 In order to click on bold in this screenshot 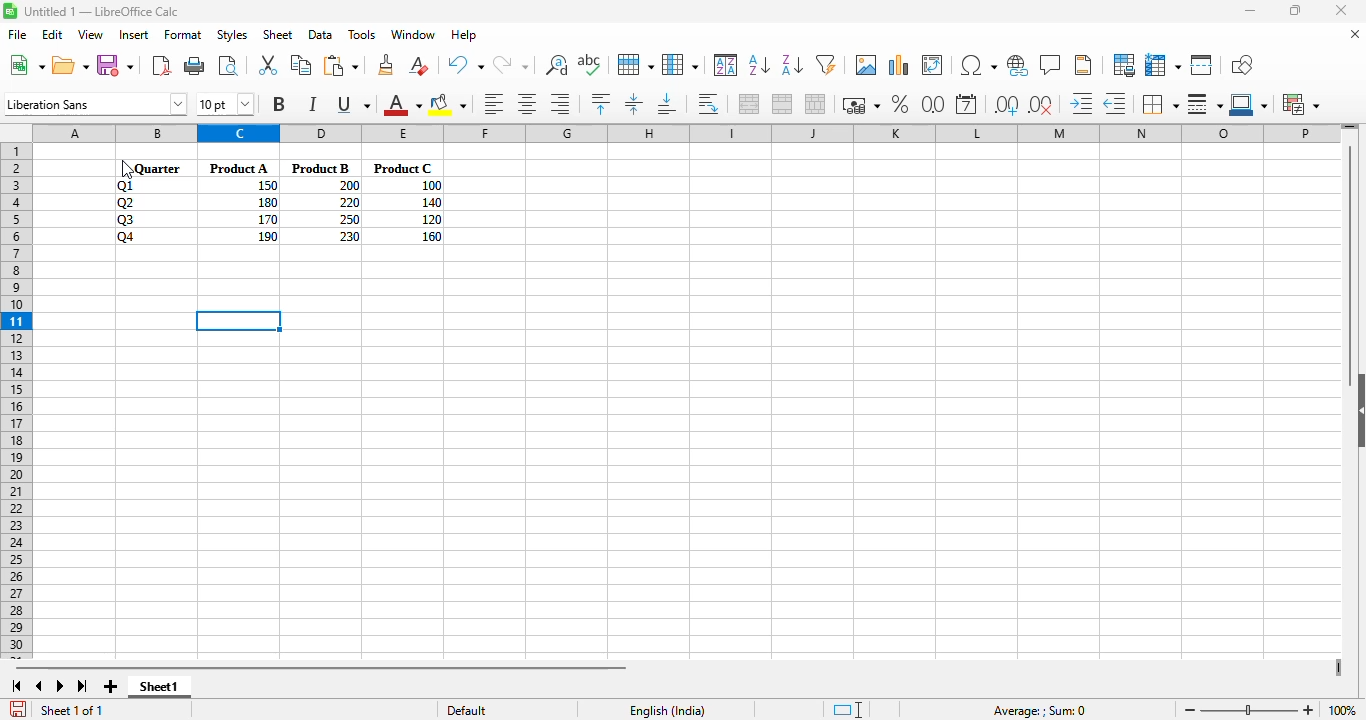, I will do `click(279, 103)`.